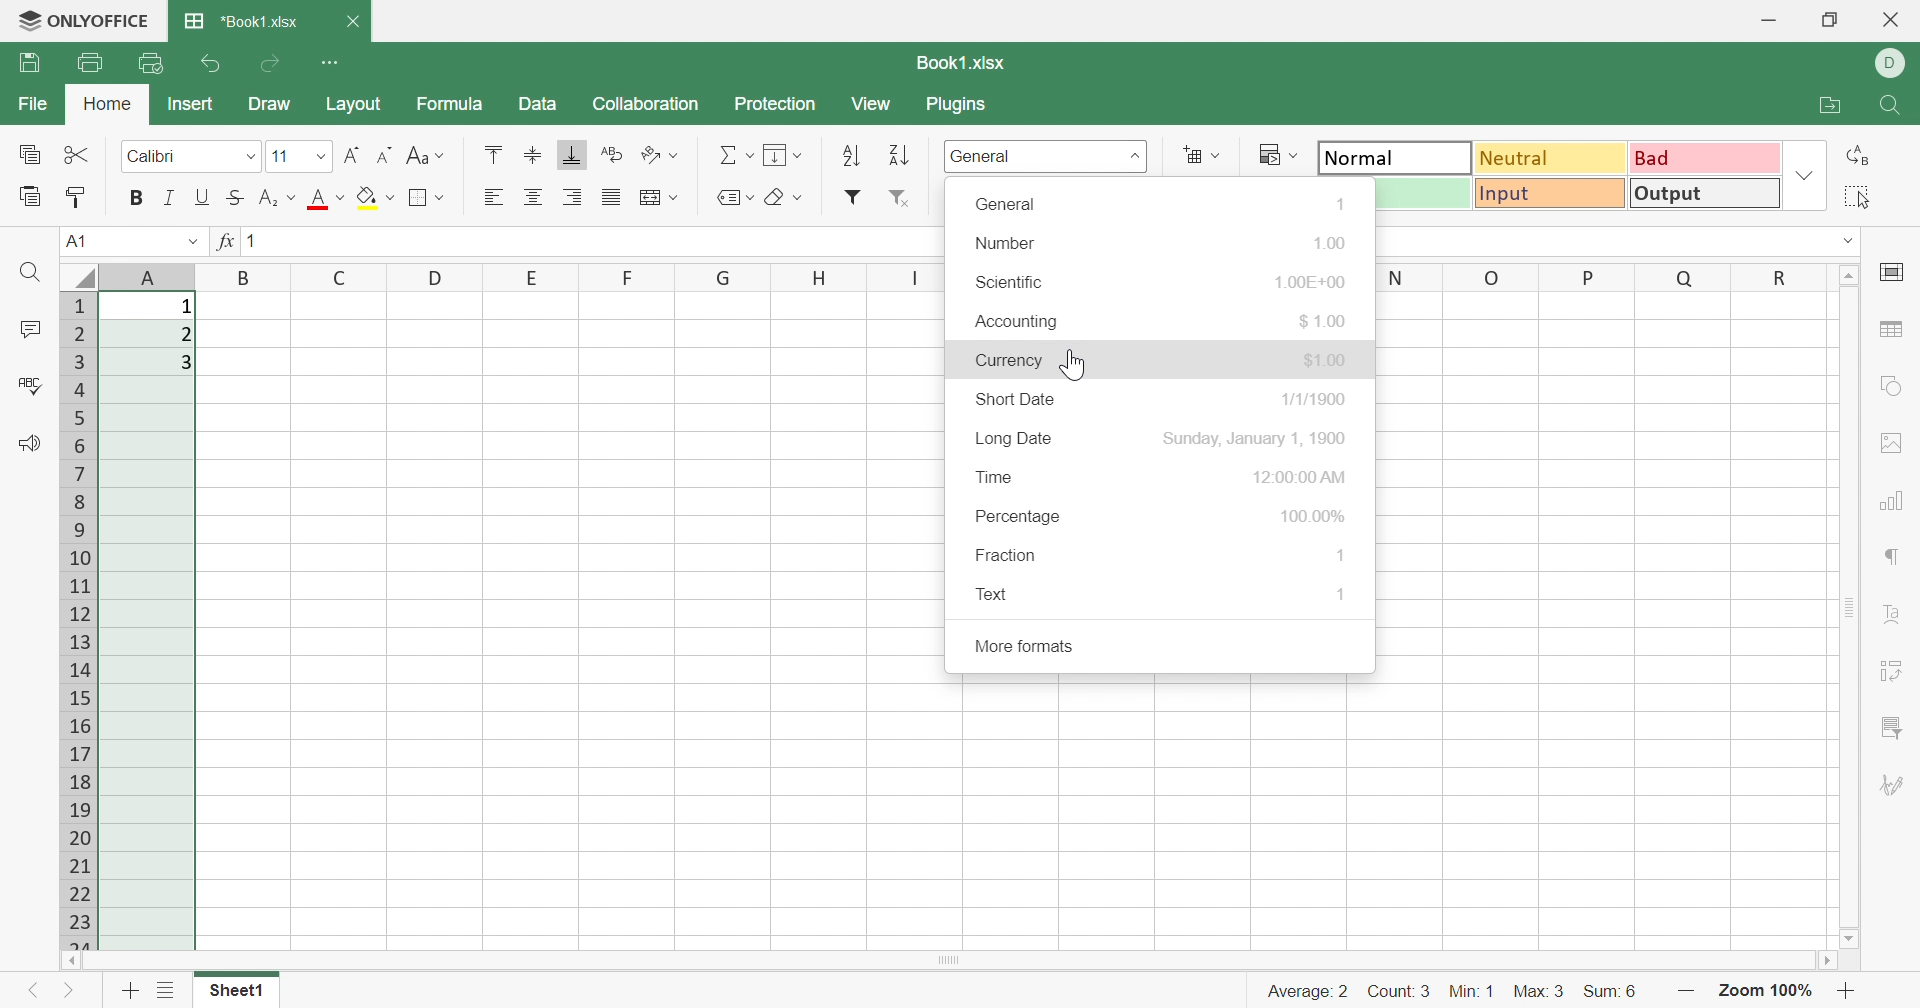 Image resolution: width=1920 pixels, height=1008 pixels. I want to click on Drop down, so click(1807, 174).